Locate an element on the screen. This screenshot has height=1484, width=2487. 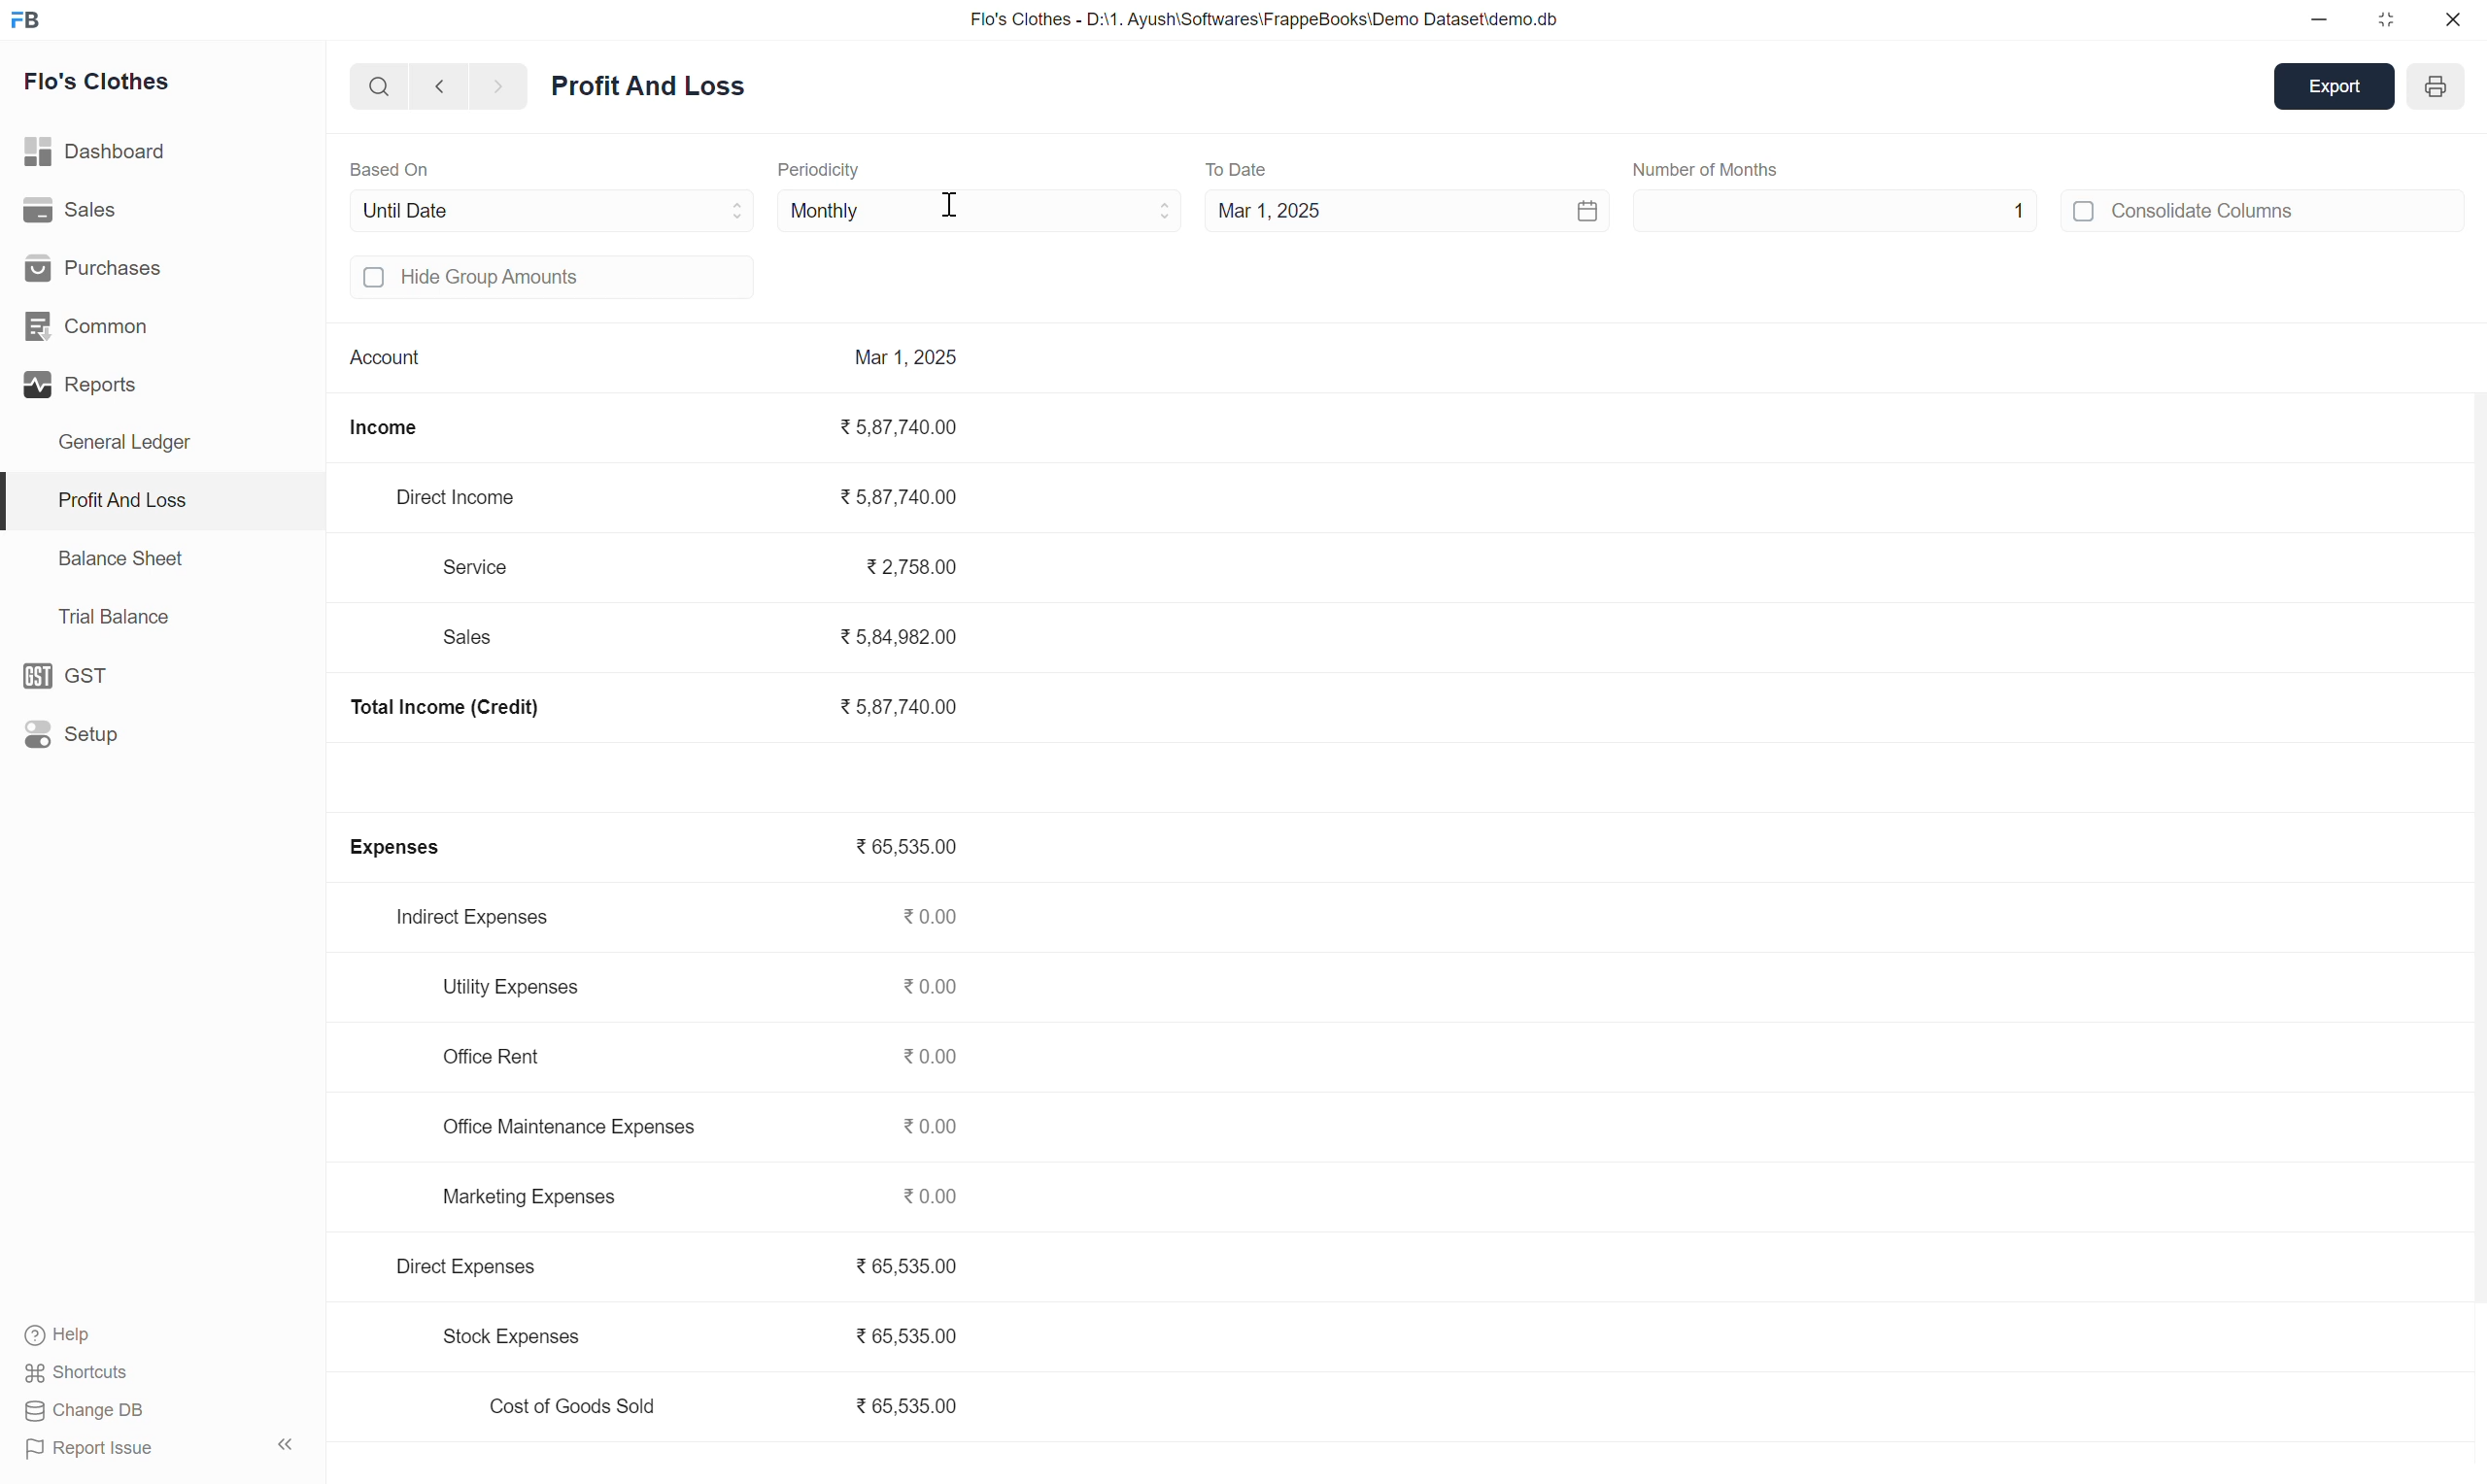
Office Rent is located at coordinates (497, 1057).